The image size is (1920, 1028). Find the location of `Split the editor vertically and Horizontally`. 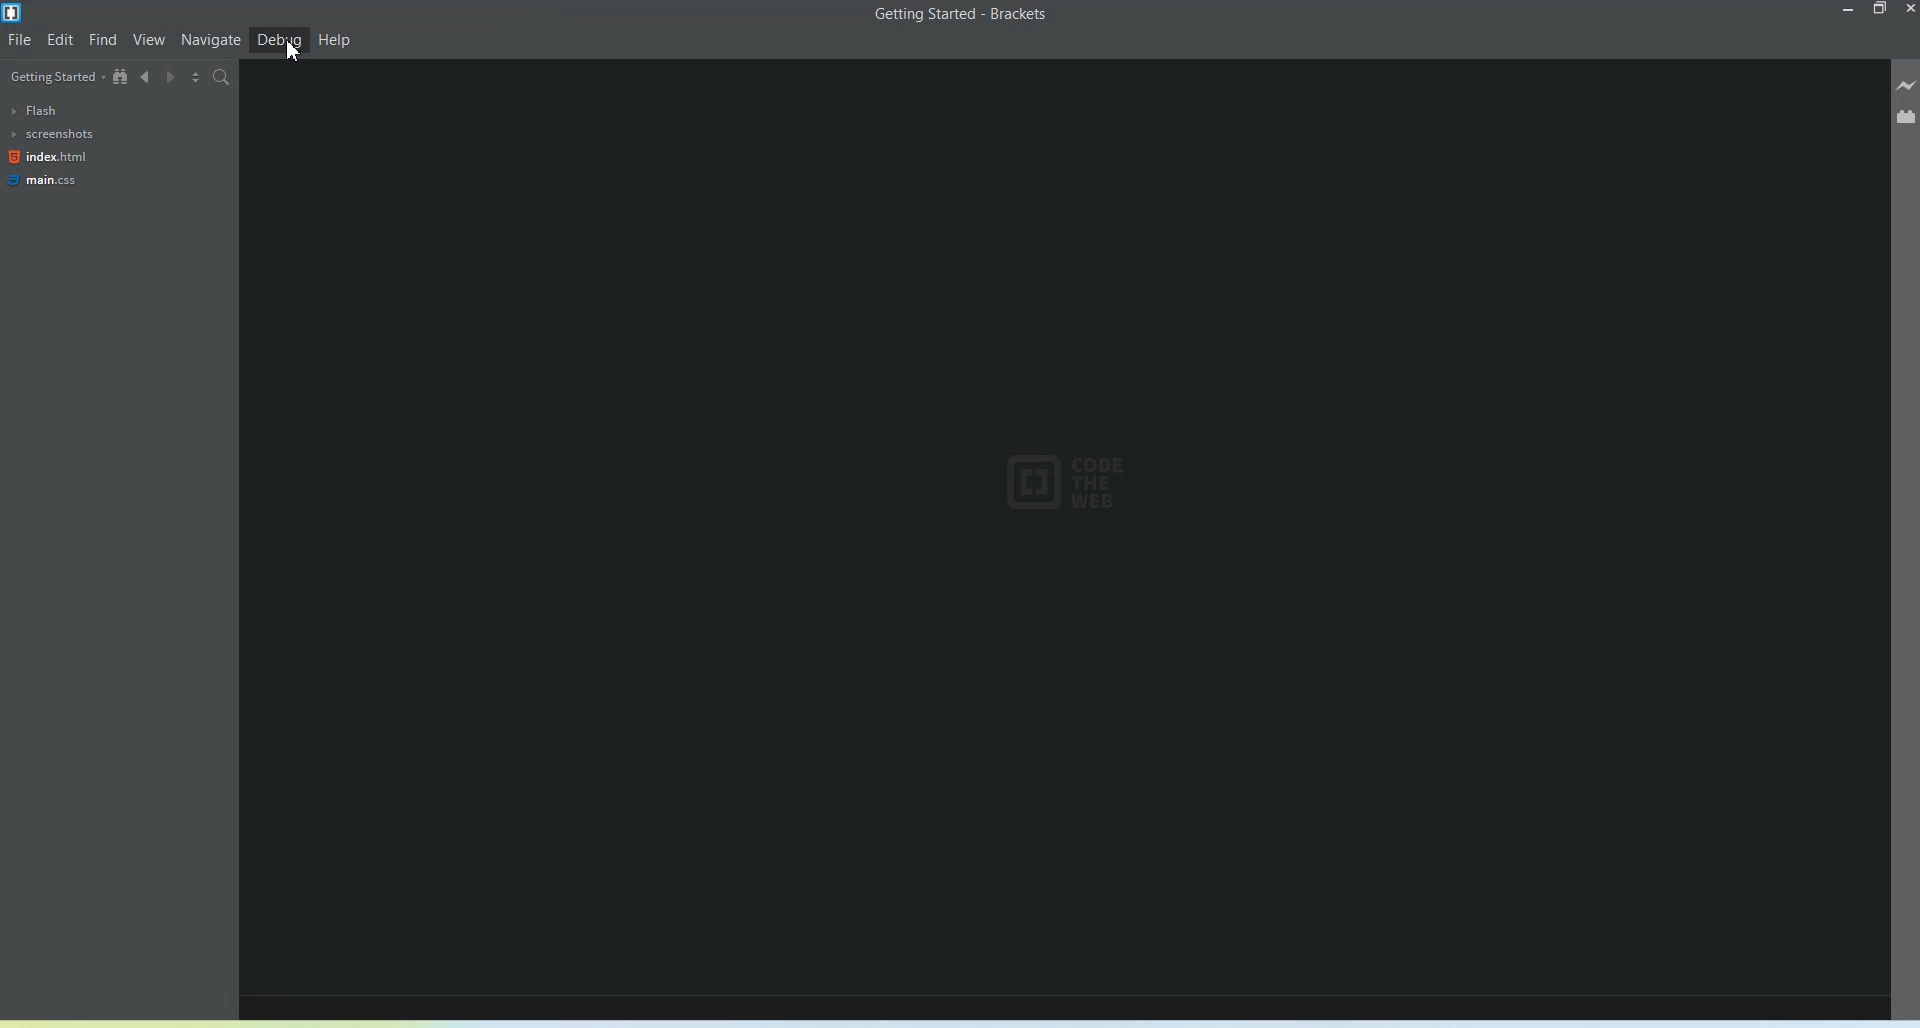

Split the editor vertically and Horizontally is located at coordinates (196, 77).